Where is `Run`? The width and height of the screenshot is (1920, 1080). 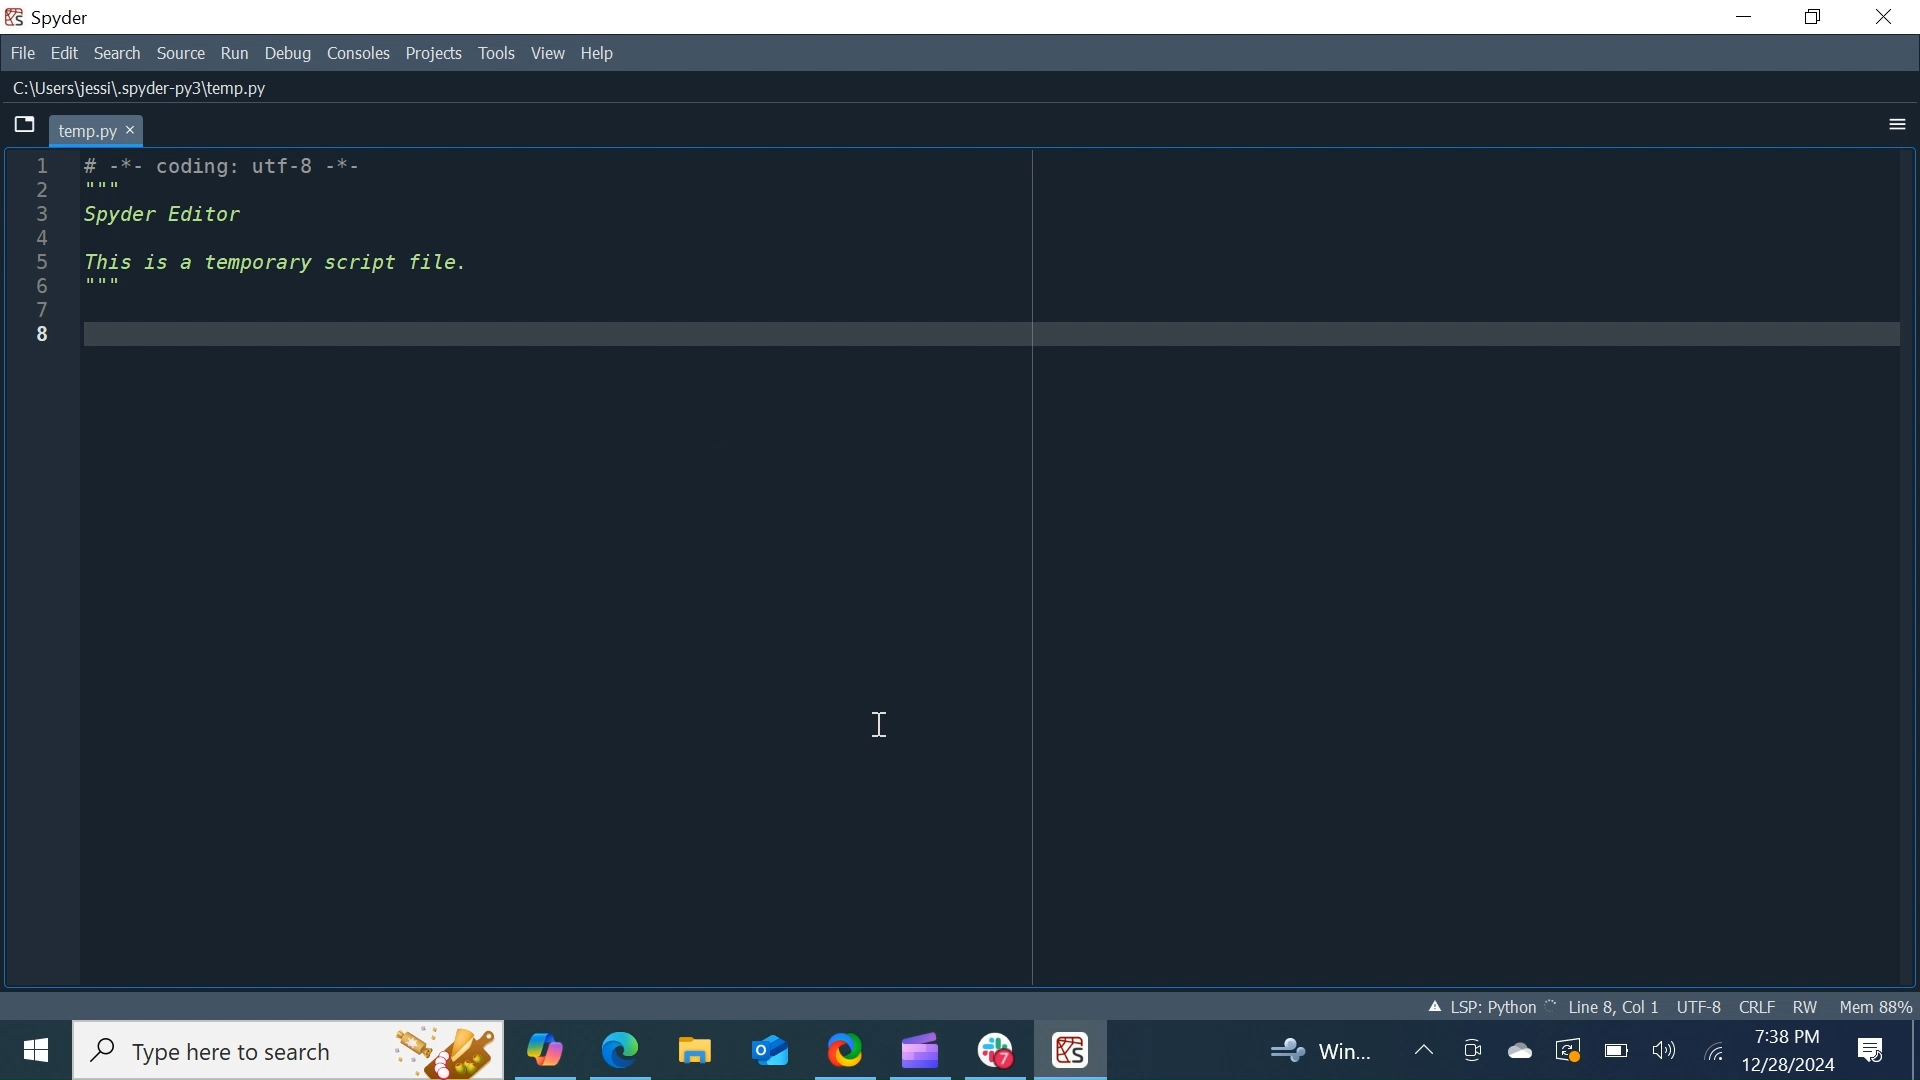 Run is located at coordinates (235, 55).